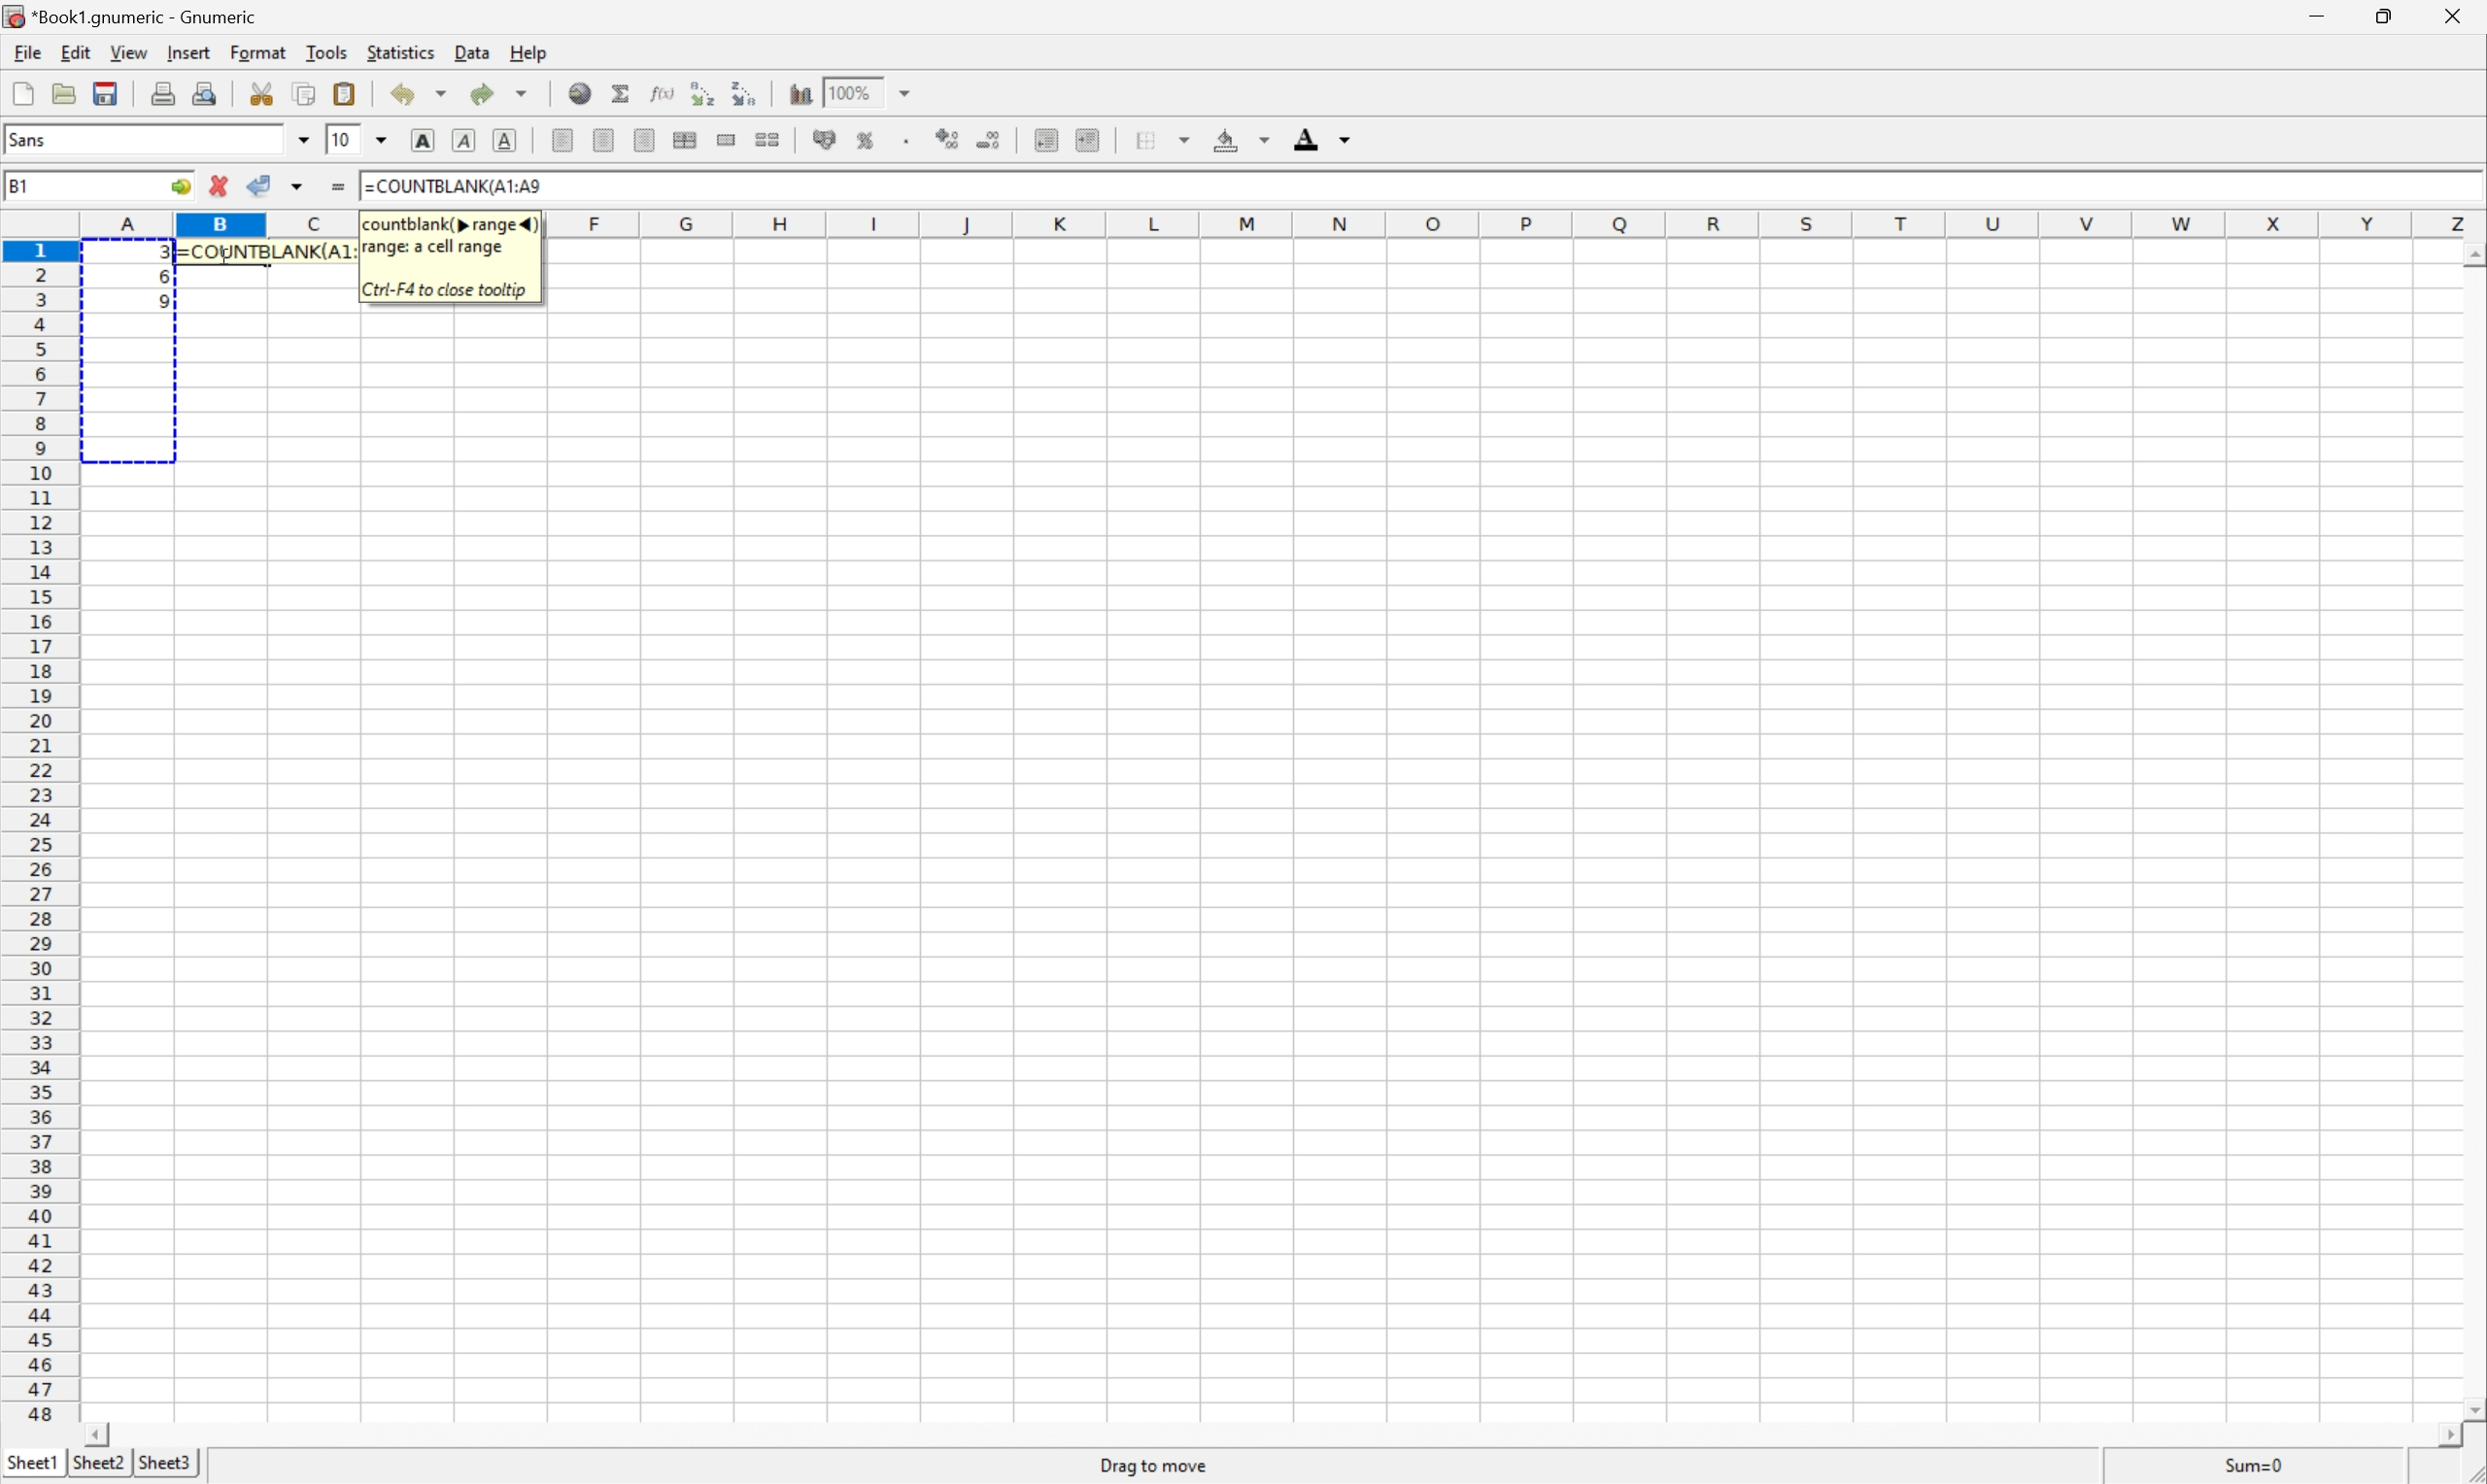 The height and width of the screenshot is (1484, 2487). I want to click on Sum in current cell, so click(622, 94).